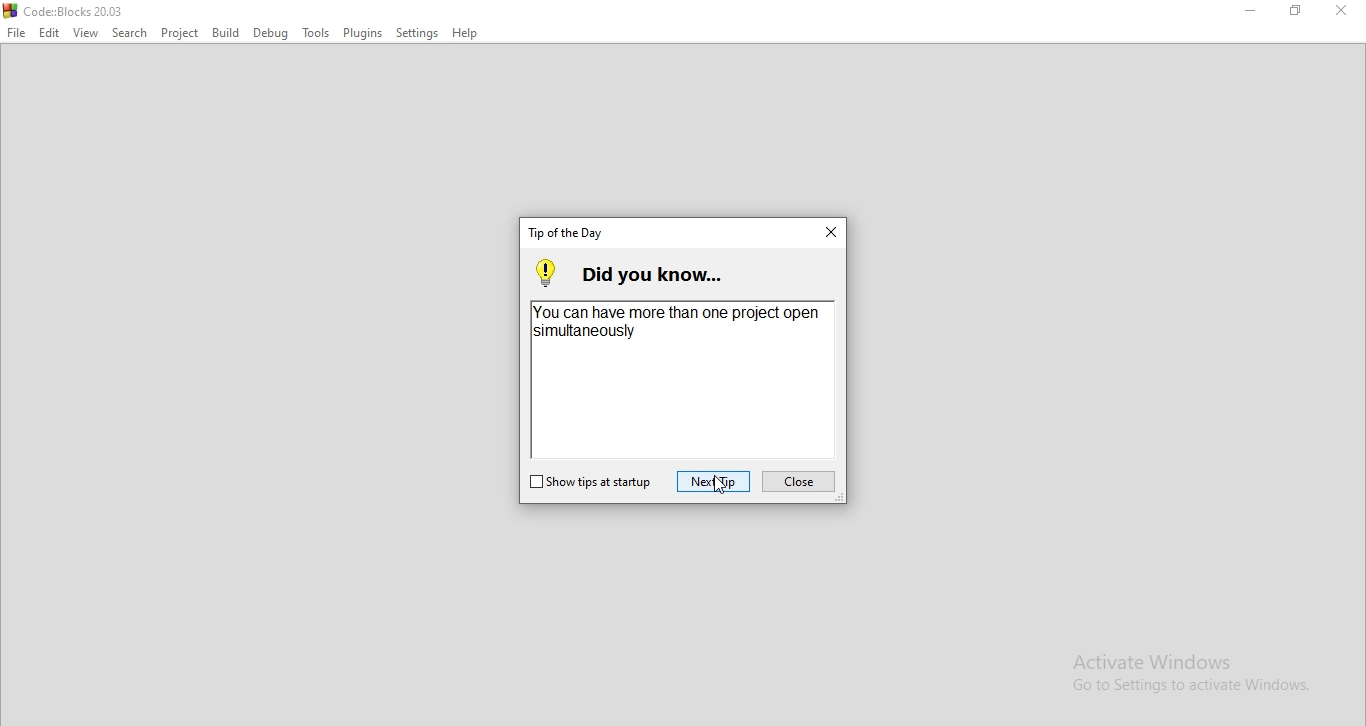 The height and width of the screenshot is (726, 1366). I want to click on Search , so click(129, 34).